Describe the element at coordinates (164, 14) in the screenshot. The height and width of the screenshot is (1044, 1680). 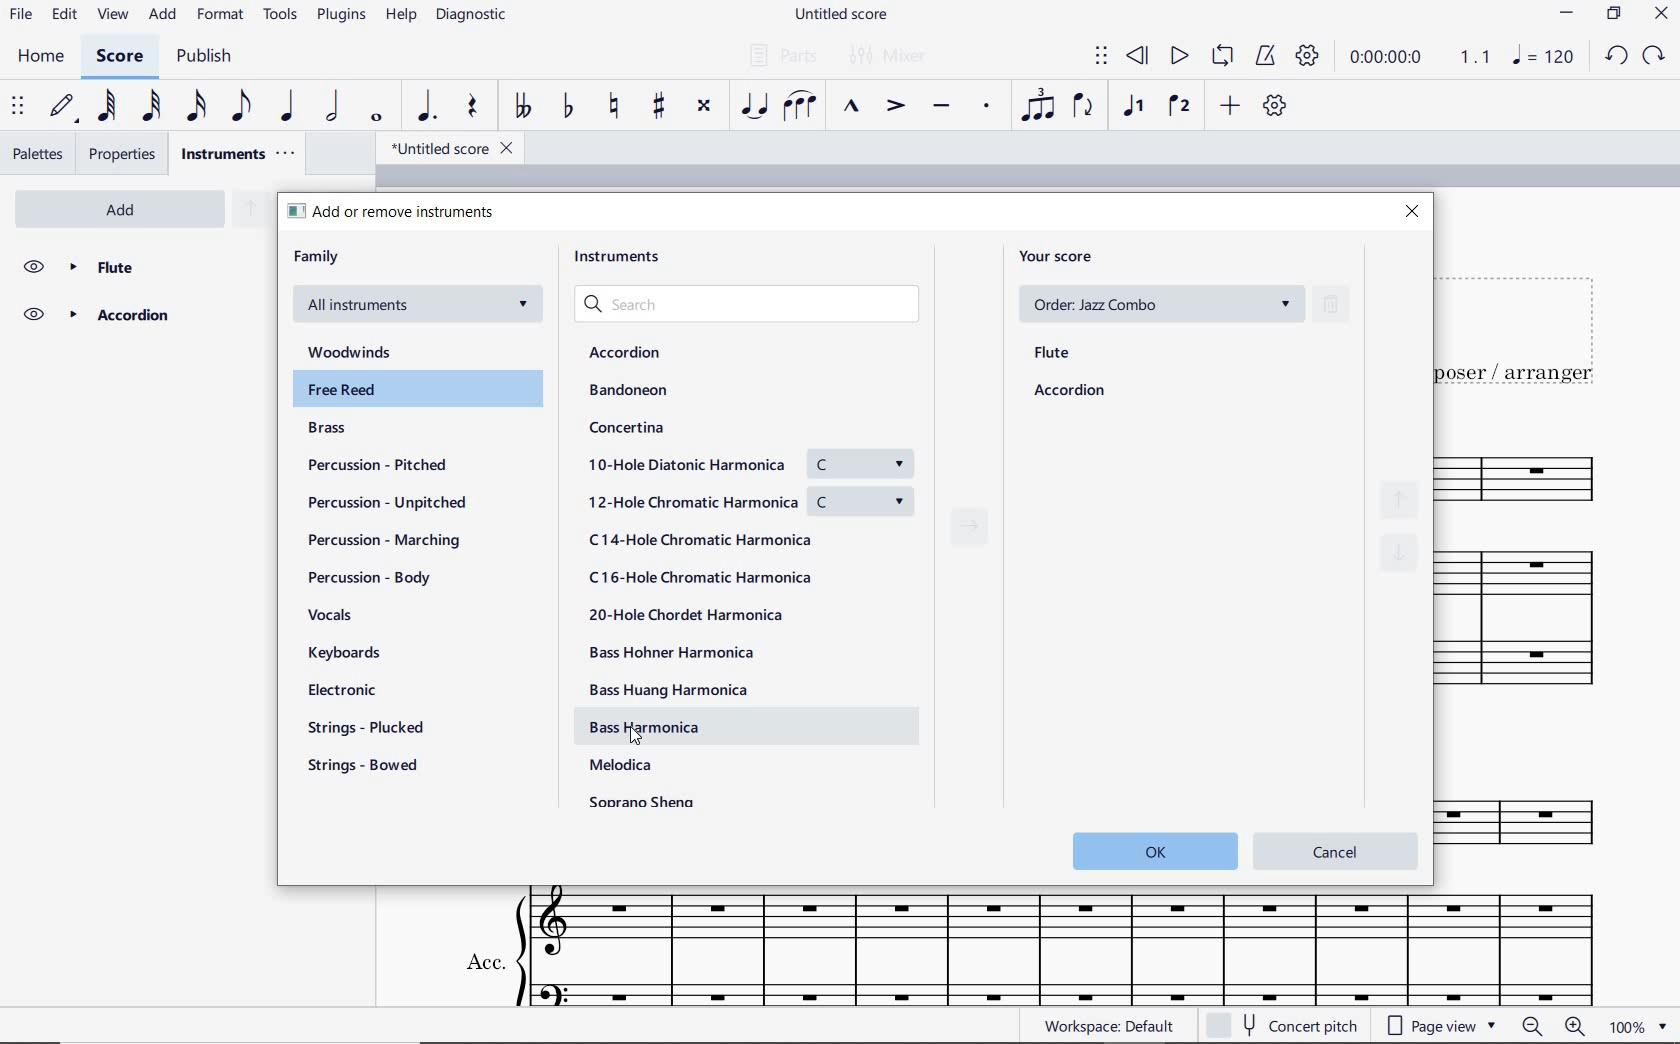
I see `ADD` at that location.